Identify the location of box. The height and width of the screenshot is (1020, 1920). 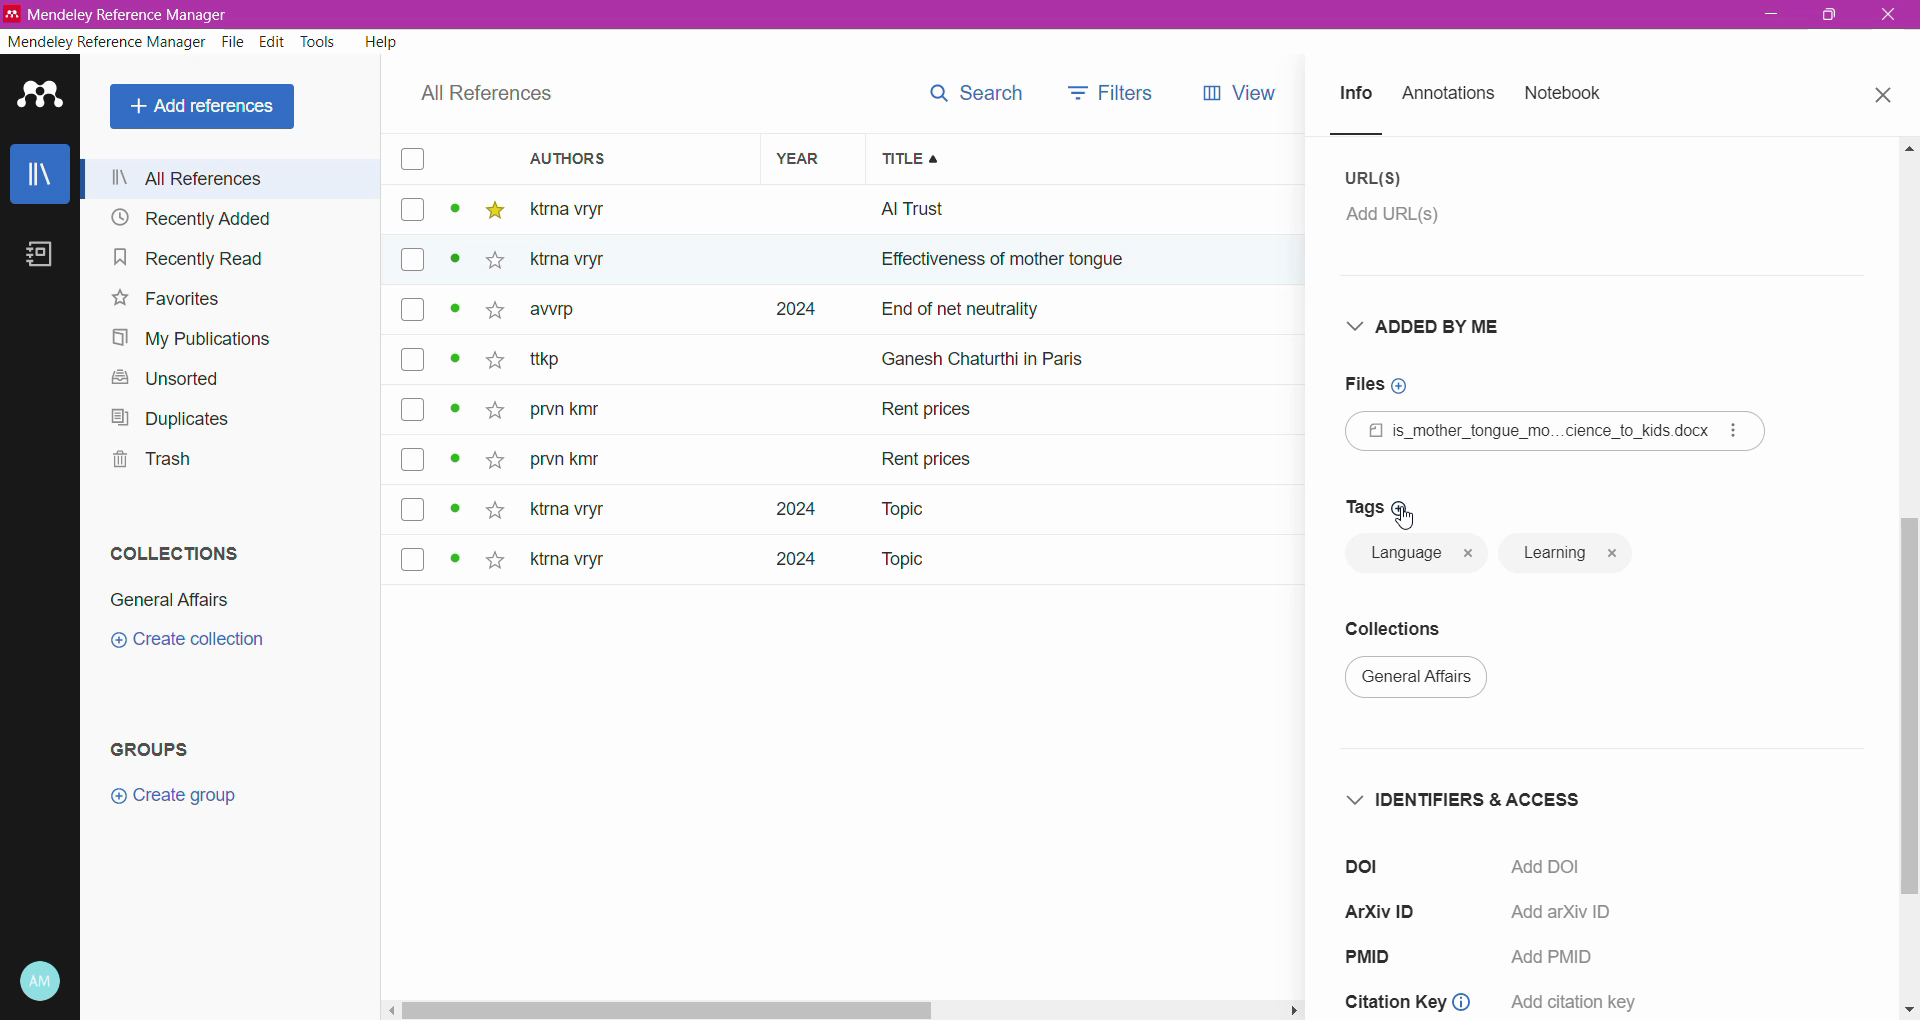
(412, 211).